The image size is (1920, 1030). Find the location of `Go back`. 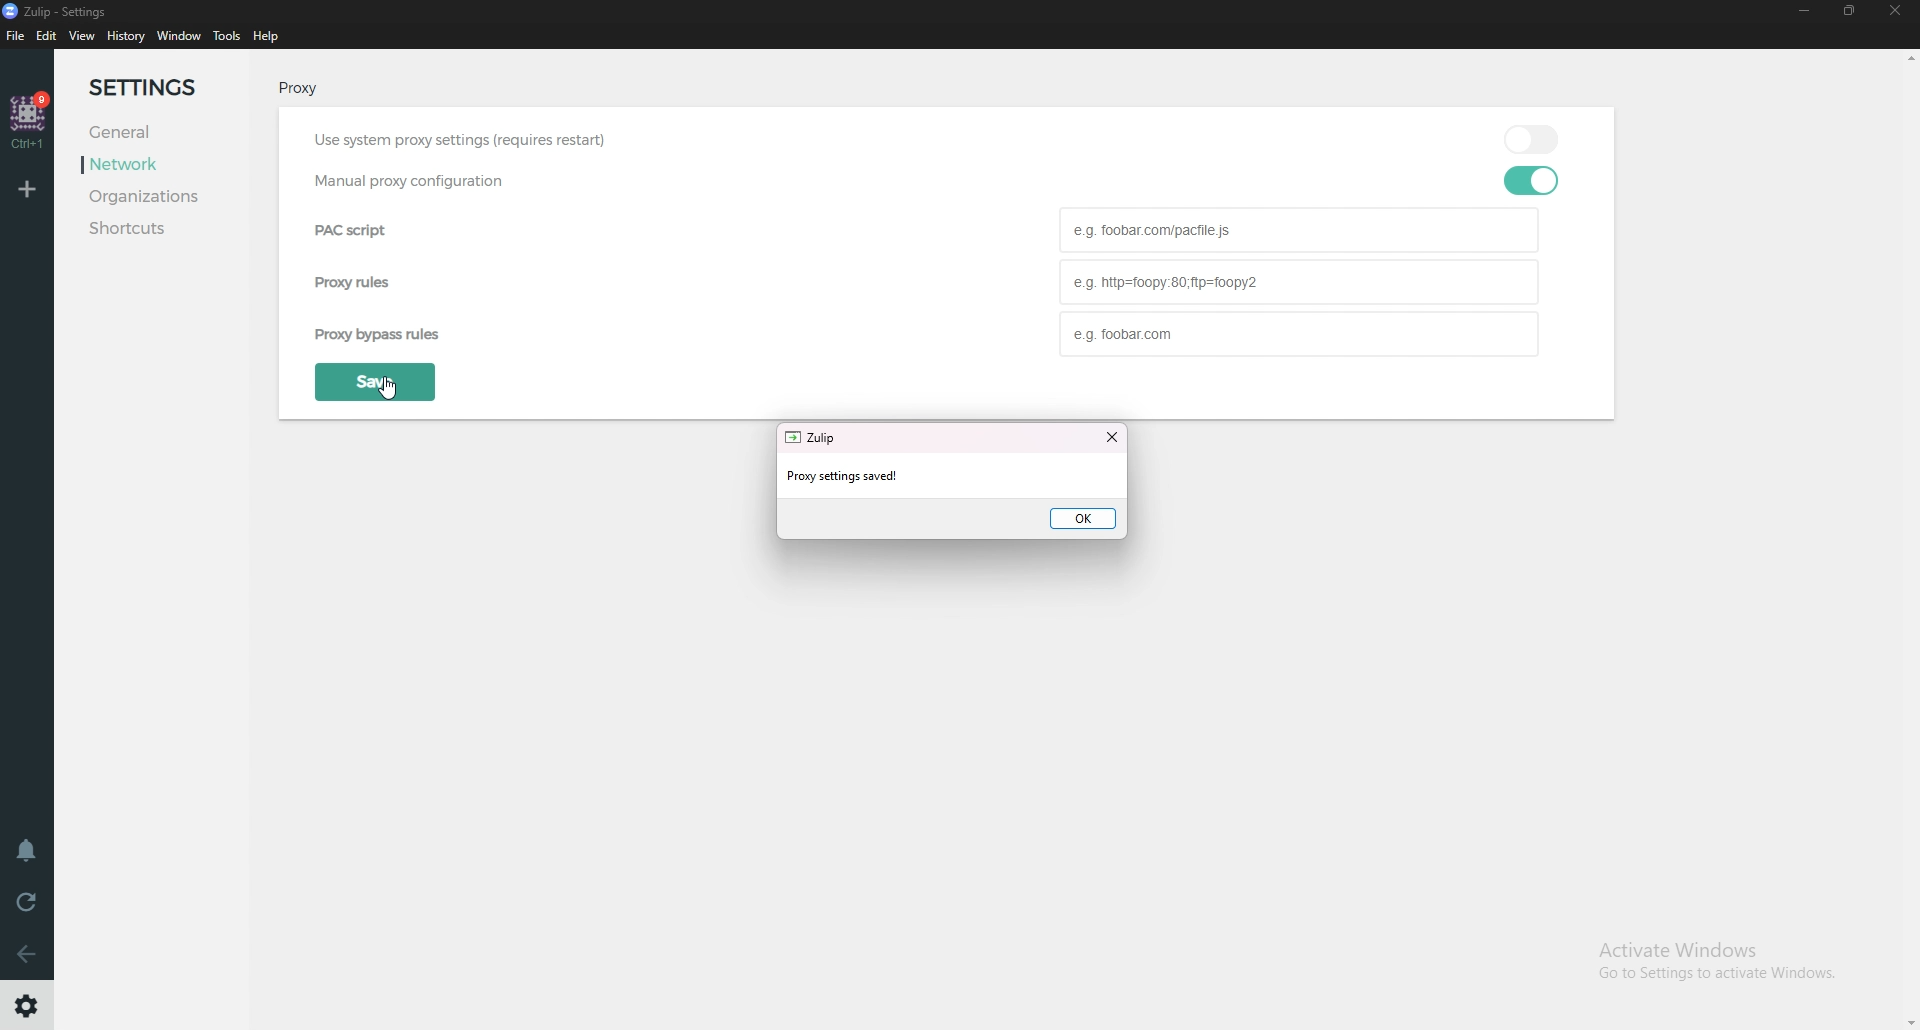

Go back is located at coordinates (28, 953).